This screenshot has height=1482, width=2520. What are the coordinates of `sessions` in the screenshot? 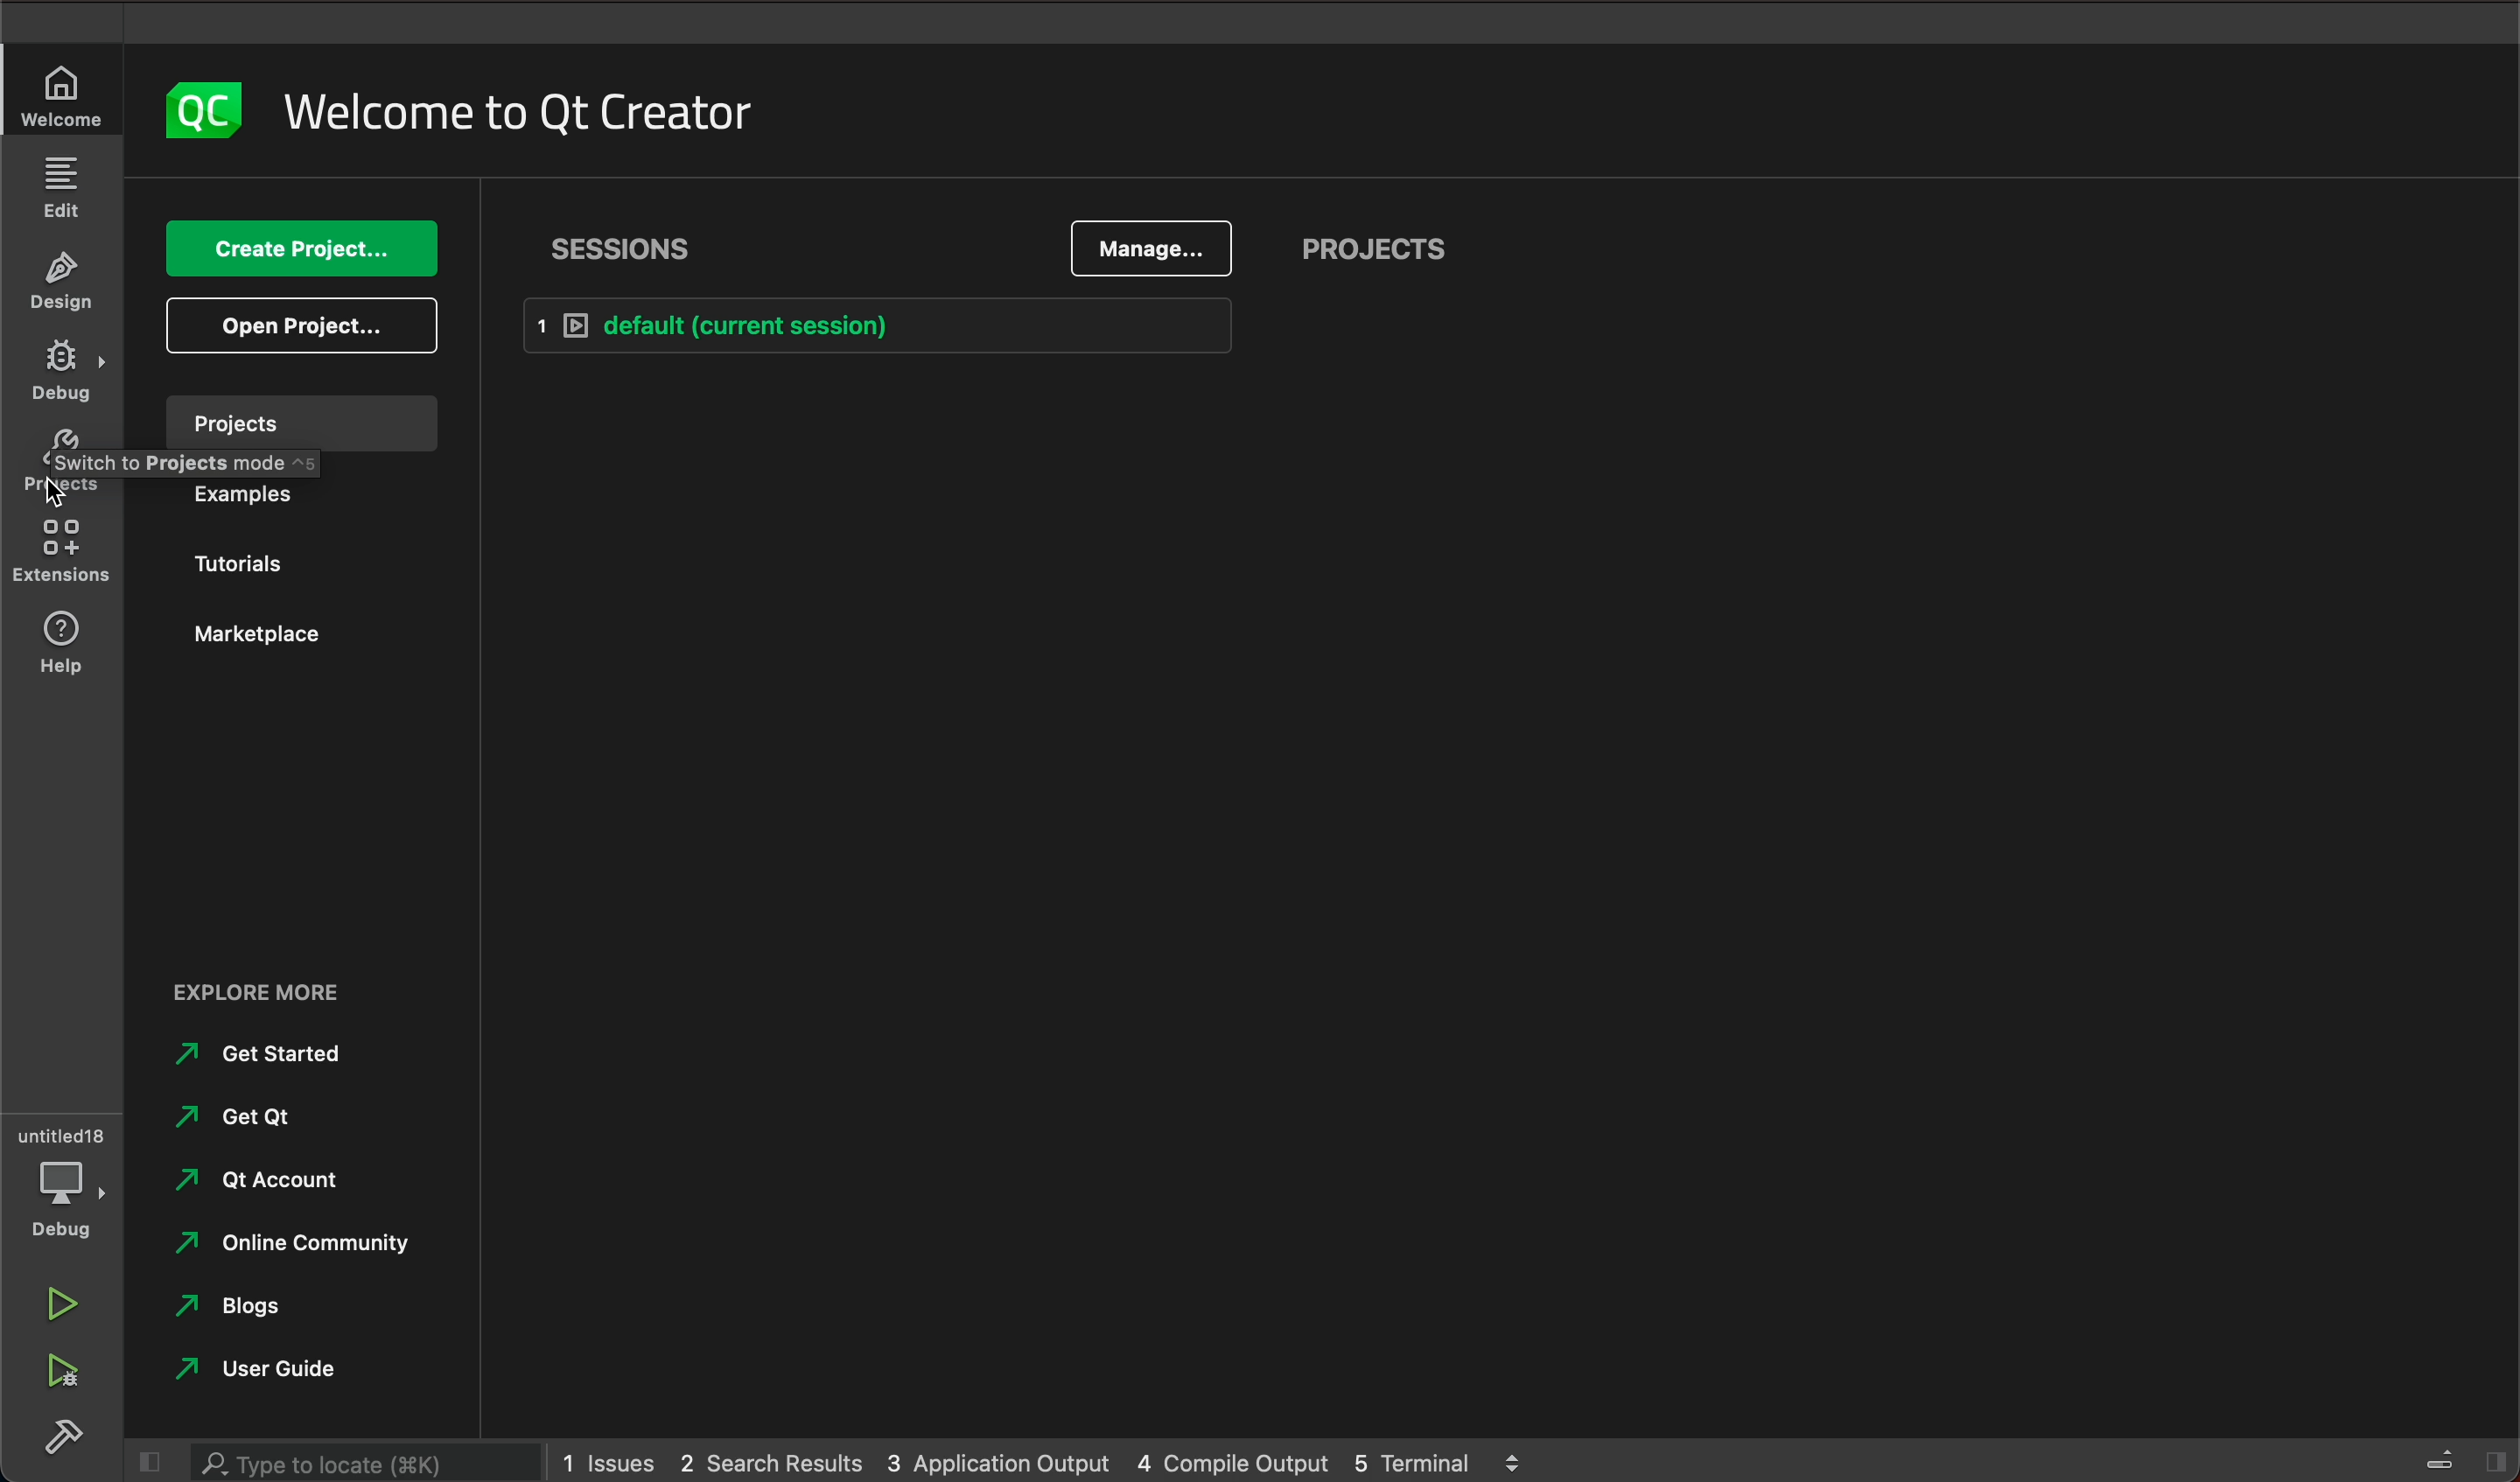 It's located at (646, 250).